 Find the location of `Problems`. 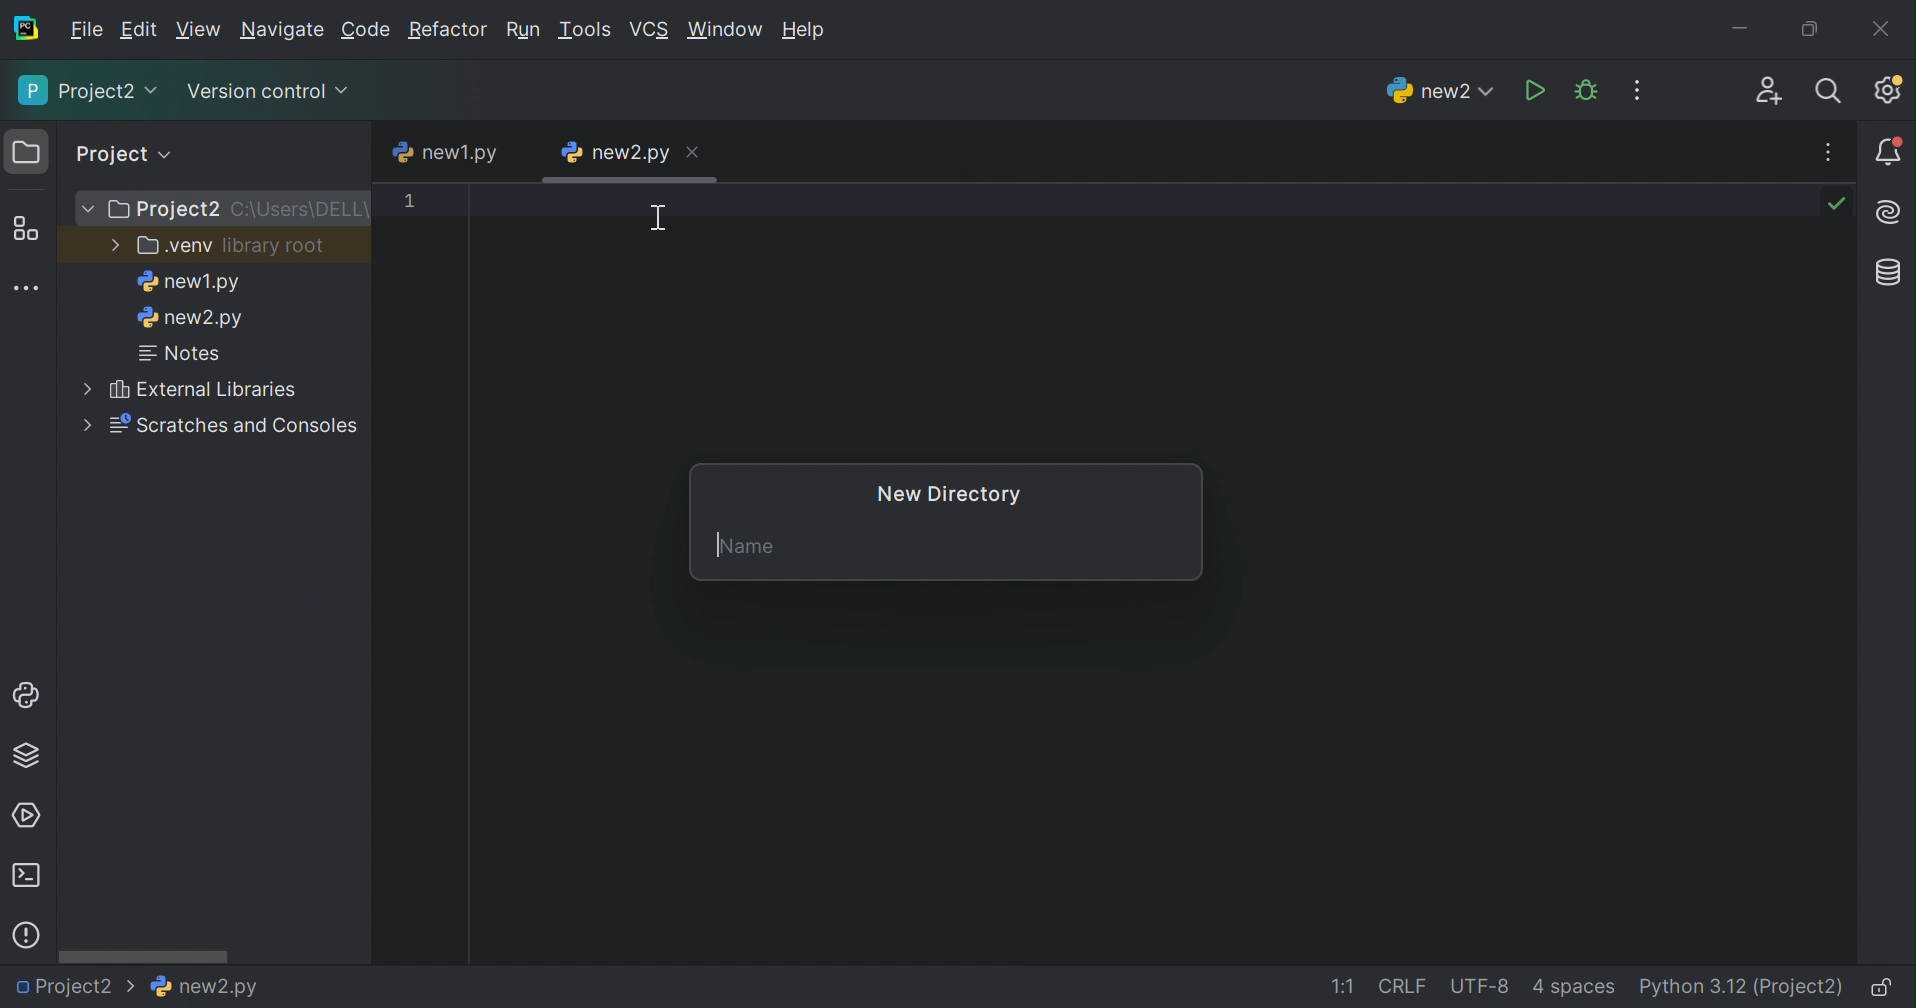

Problems is located at coordinates (26, 936).